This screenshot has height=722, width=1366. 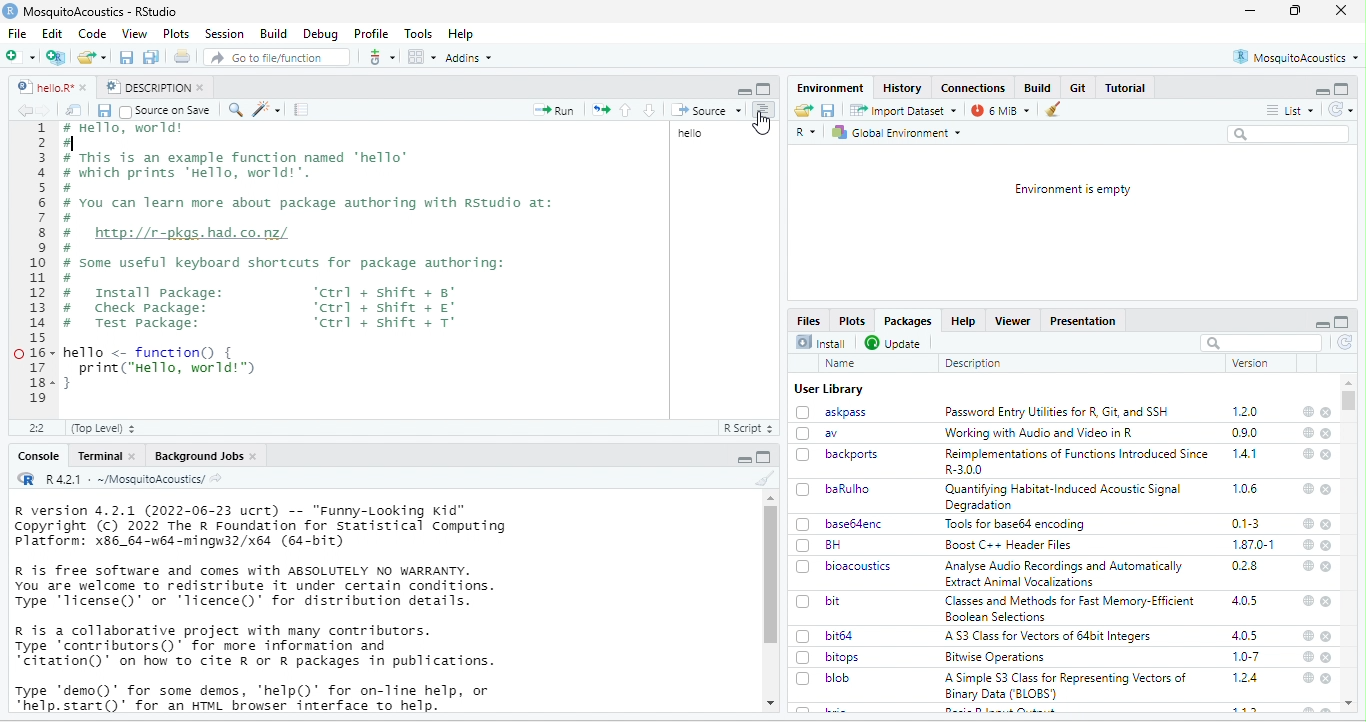 What do you see at coordinates (821, 342) in the screenshot?
I see `Install` at bounding box center [821, 342].